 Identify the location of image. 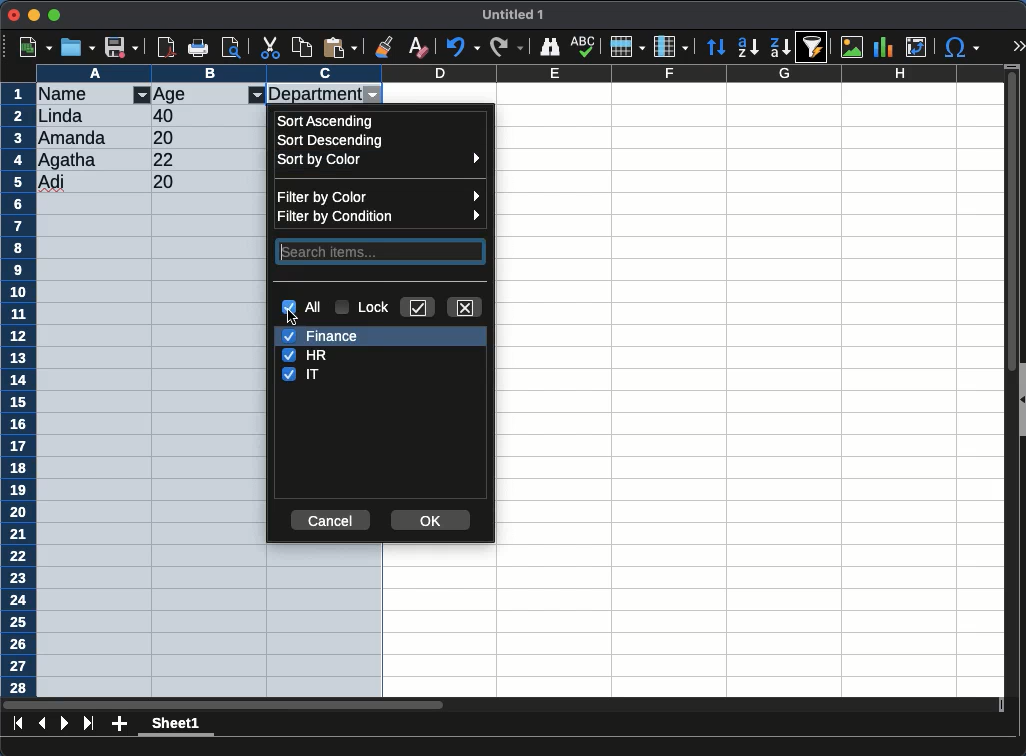
(851, 49).